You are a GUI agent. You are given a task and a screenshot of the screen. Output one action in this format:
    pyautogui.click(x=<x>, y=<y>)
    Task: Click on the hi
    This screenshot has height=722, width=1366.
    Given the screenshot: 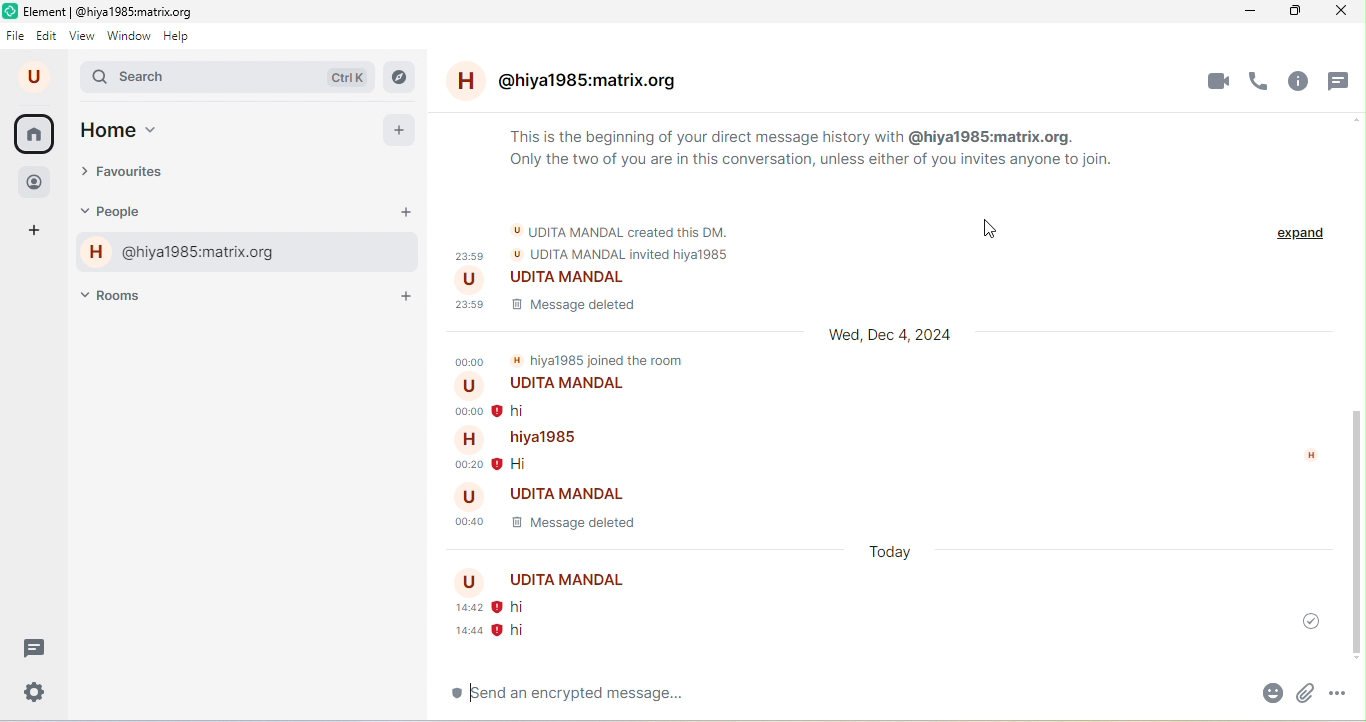 What is the action you would take?
    pyautogui.click(x=532, y=411)
    